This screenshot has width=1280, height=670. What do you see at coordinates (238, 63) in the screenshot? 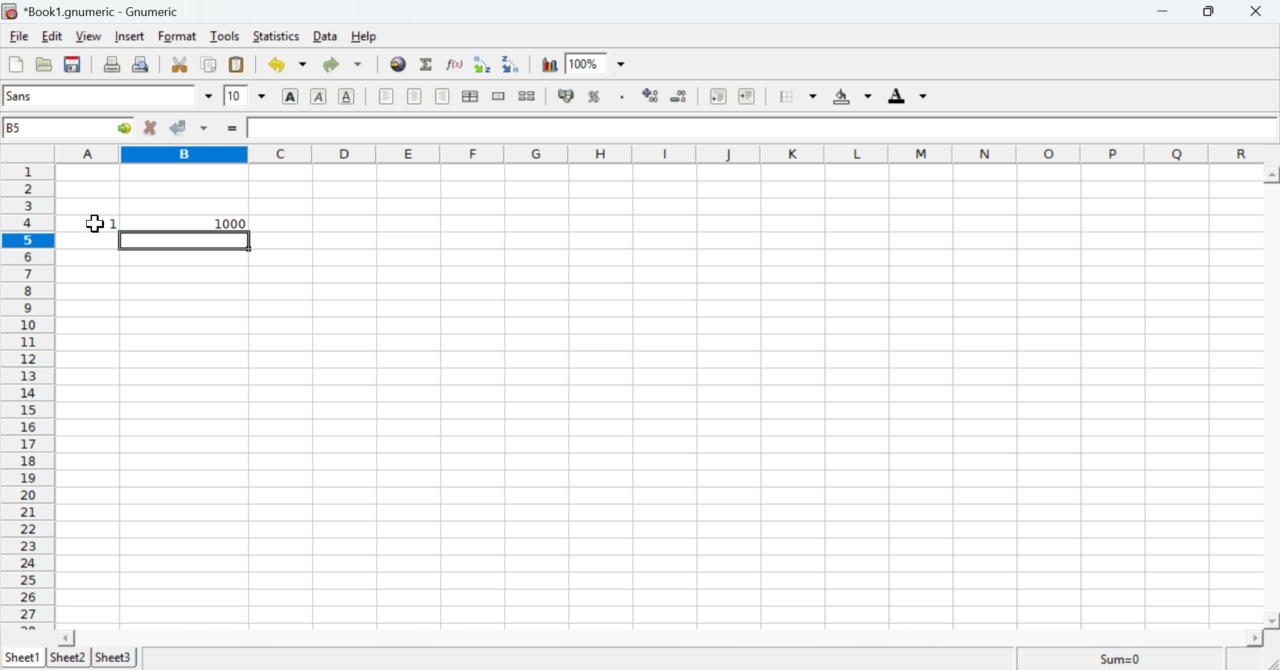
I see `Paste the clipboard` at bounding box center [238, 63].